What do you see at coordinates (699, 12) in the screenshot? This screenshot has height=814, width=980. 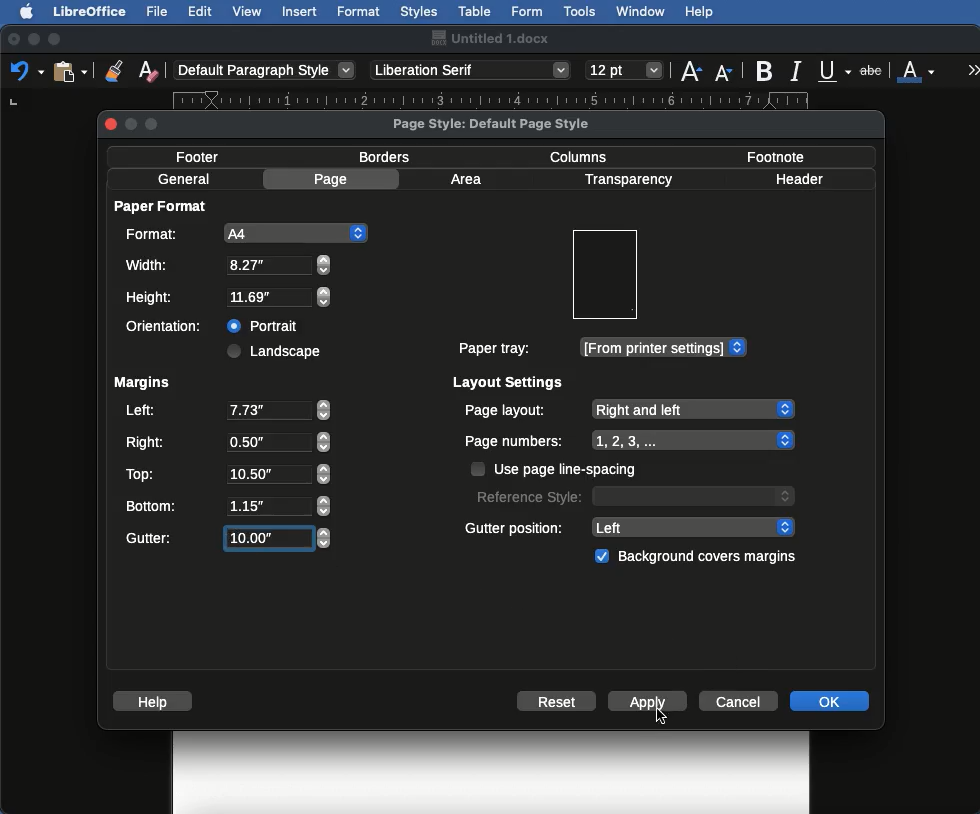 I see `Help` at bounding box center [699, 12].